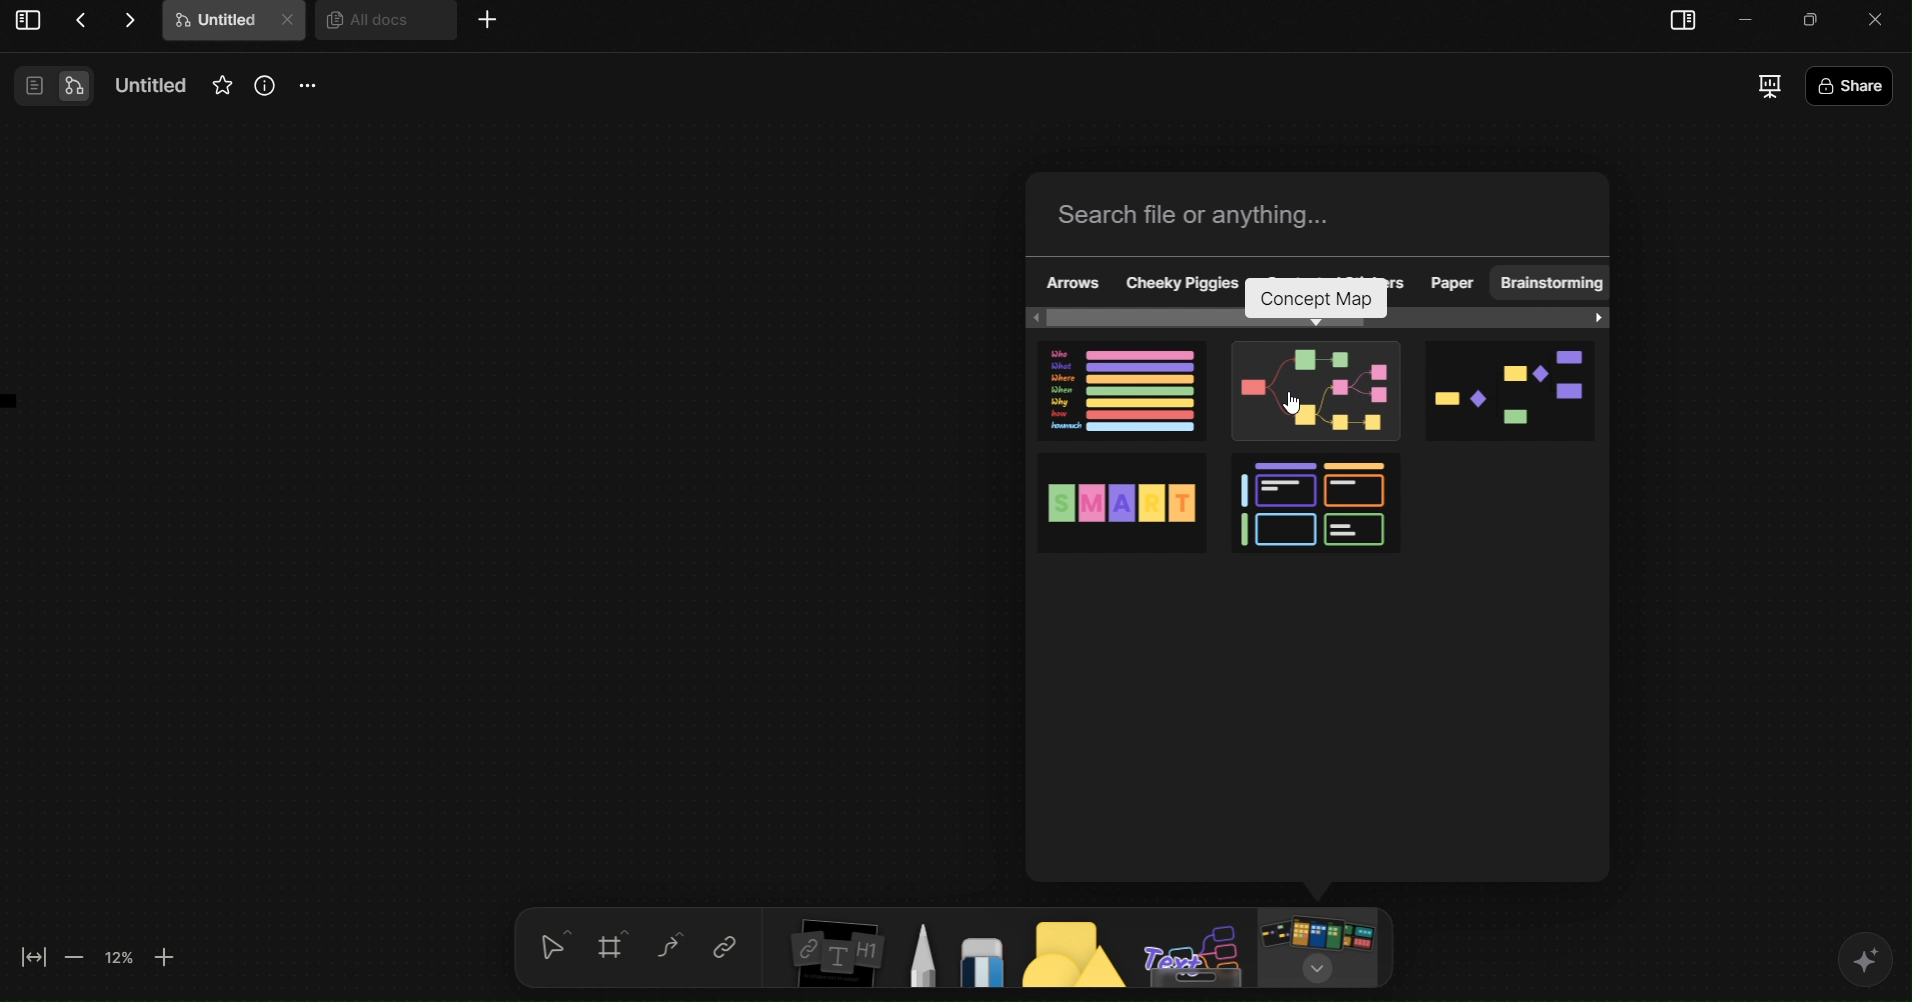 This screenshot has width=1912, height=1002. What do you see at coordinates (1293, 408) in the screenshot?
I see `cursor` at bounding box center [1293, 408].